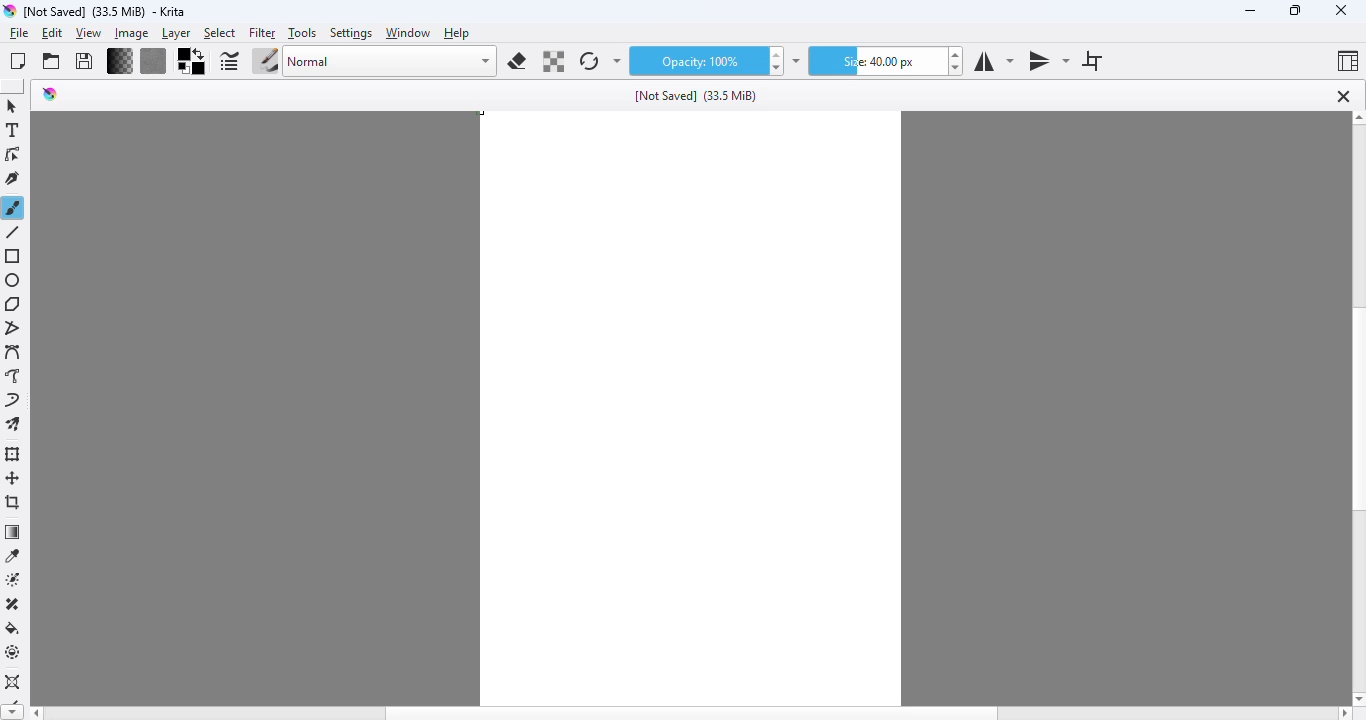 This screenshot has height=720, width=1366. What do you see at coordinates (14, 376) in the screenshot?
I see `freehand path tool` at bounding box center [14, 376].